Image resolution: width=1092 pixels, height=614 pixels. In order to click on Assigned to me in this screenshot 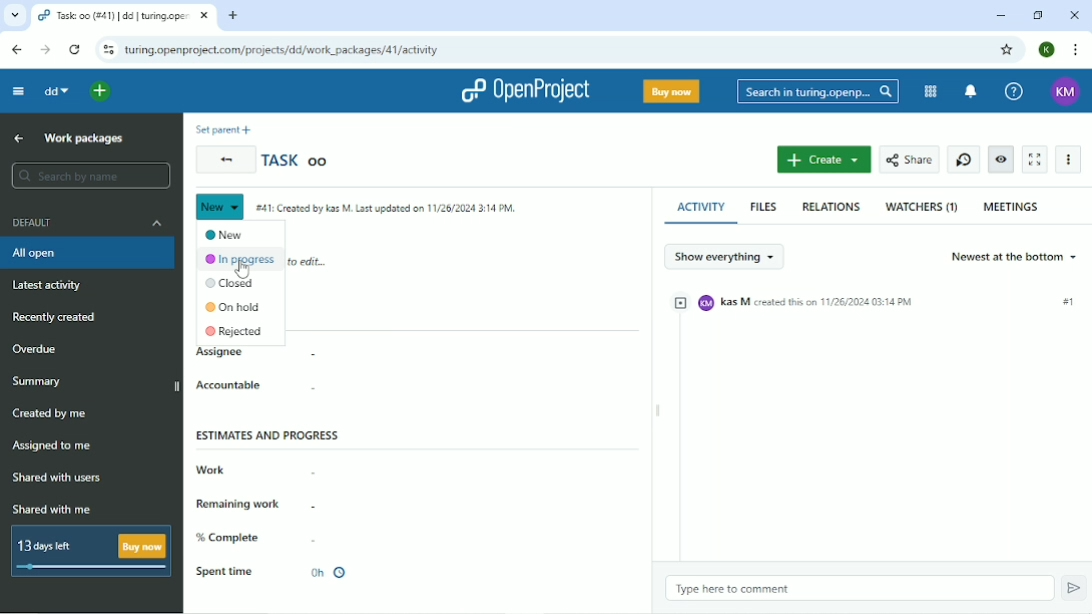, I will do `click(55, 445)`.